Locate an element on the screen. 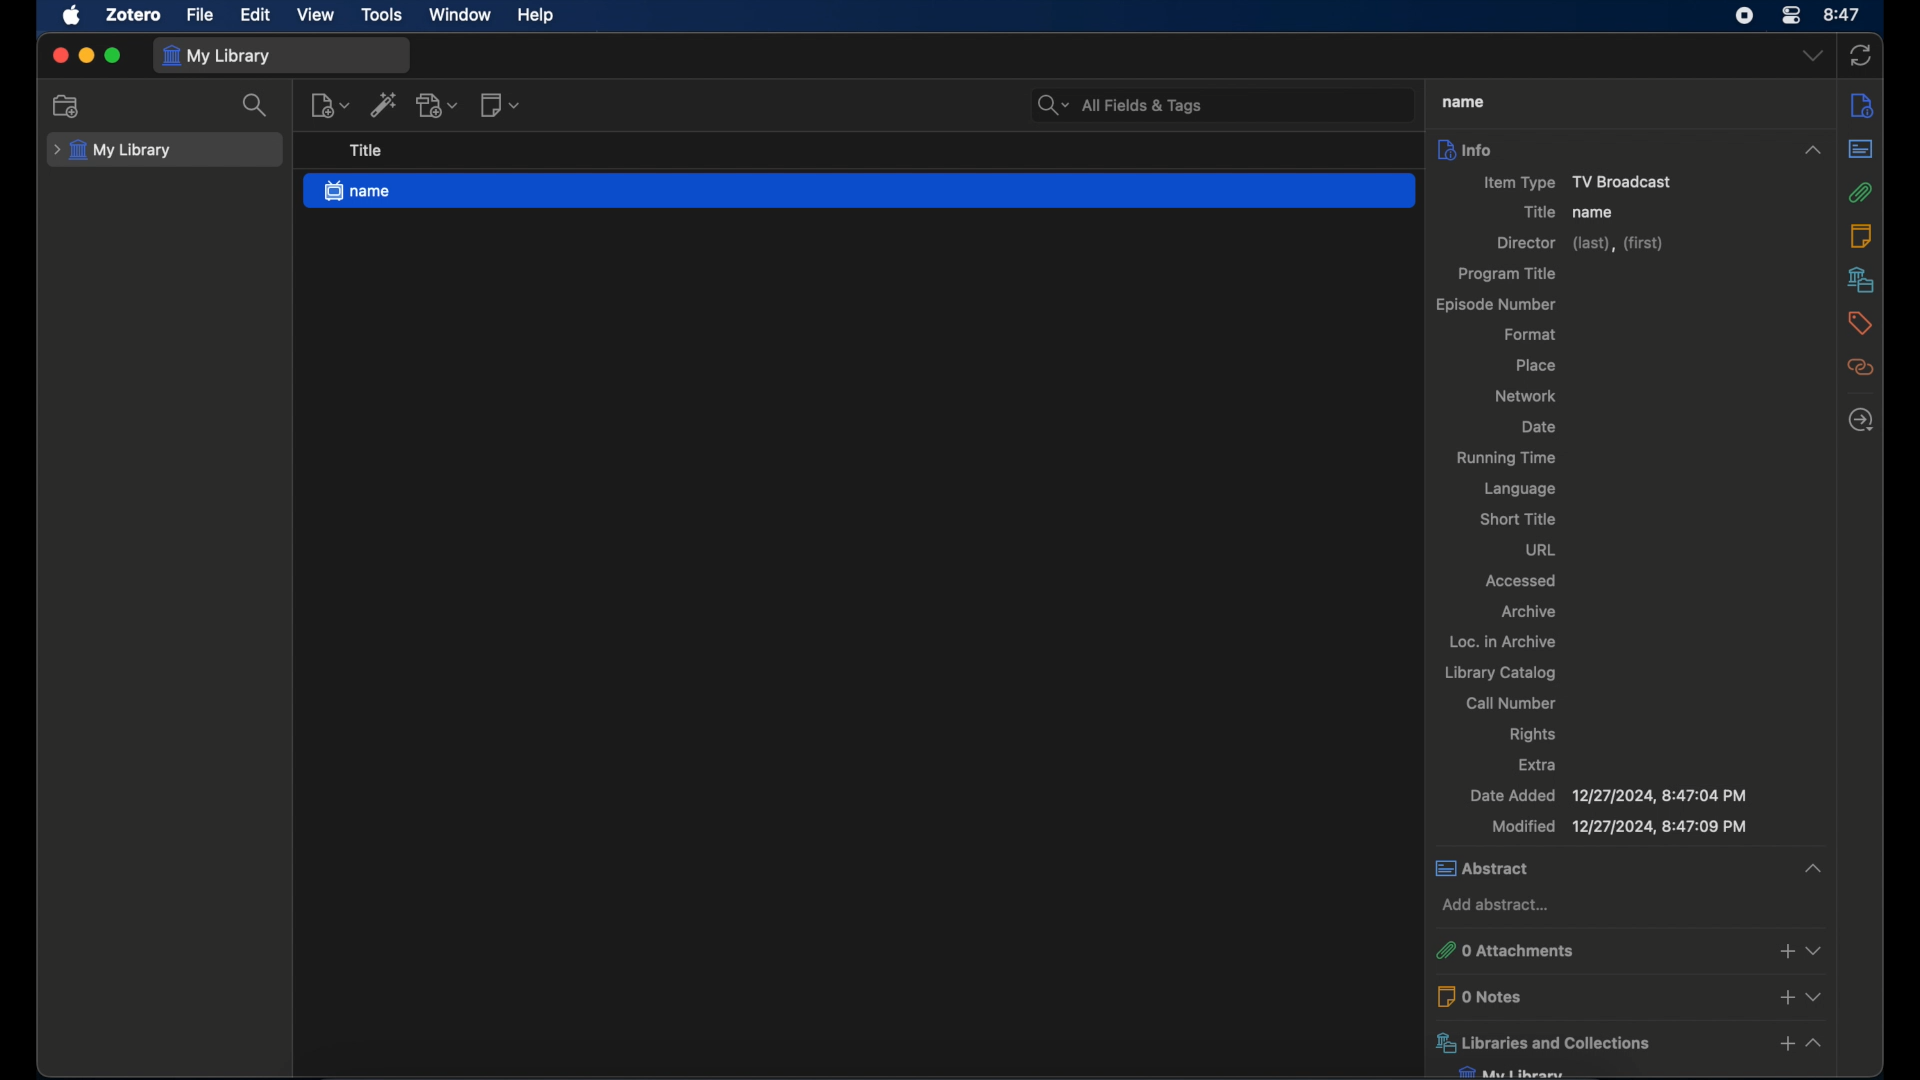 Image resolution: width=1920 pixels, height=1080 pixels. network is located at coordinates (1525, 396).